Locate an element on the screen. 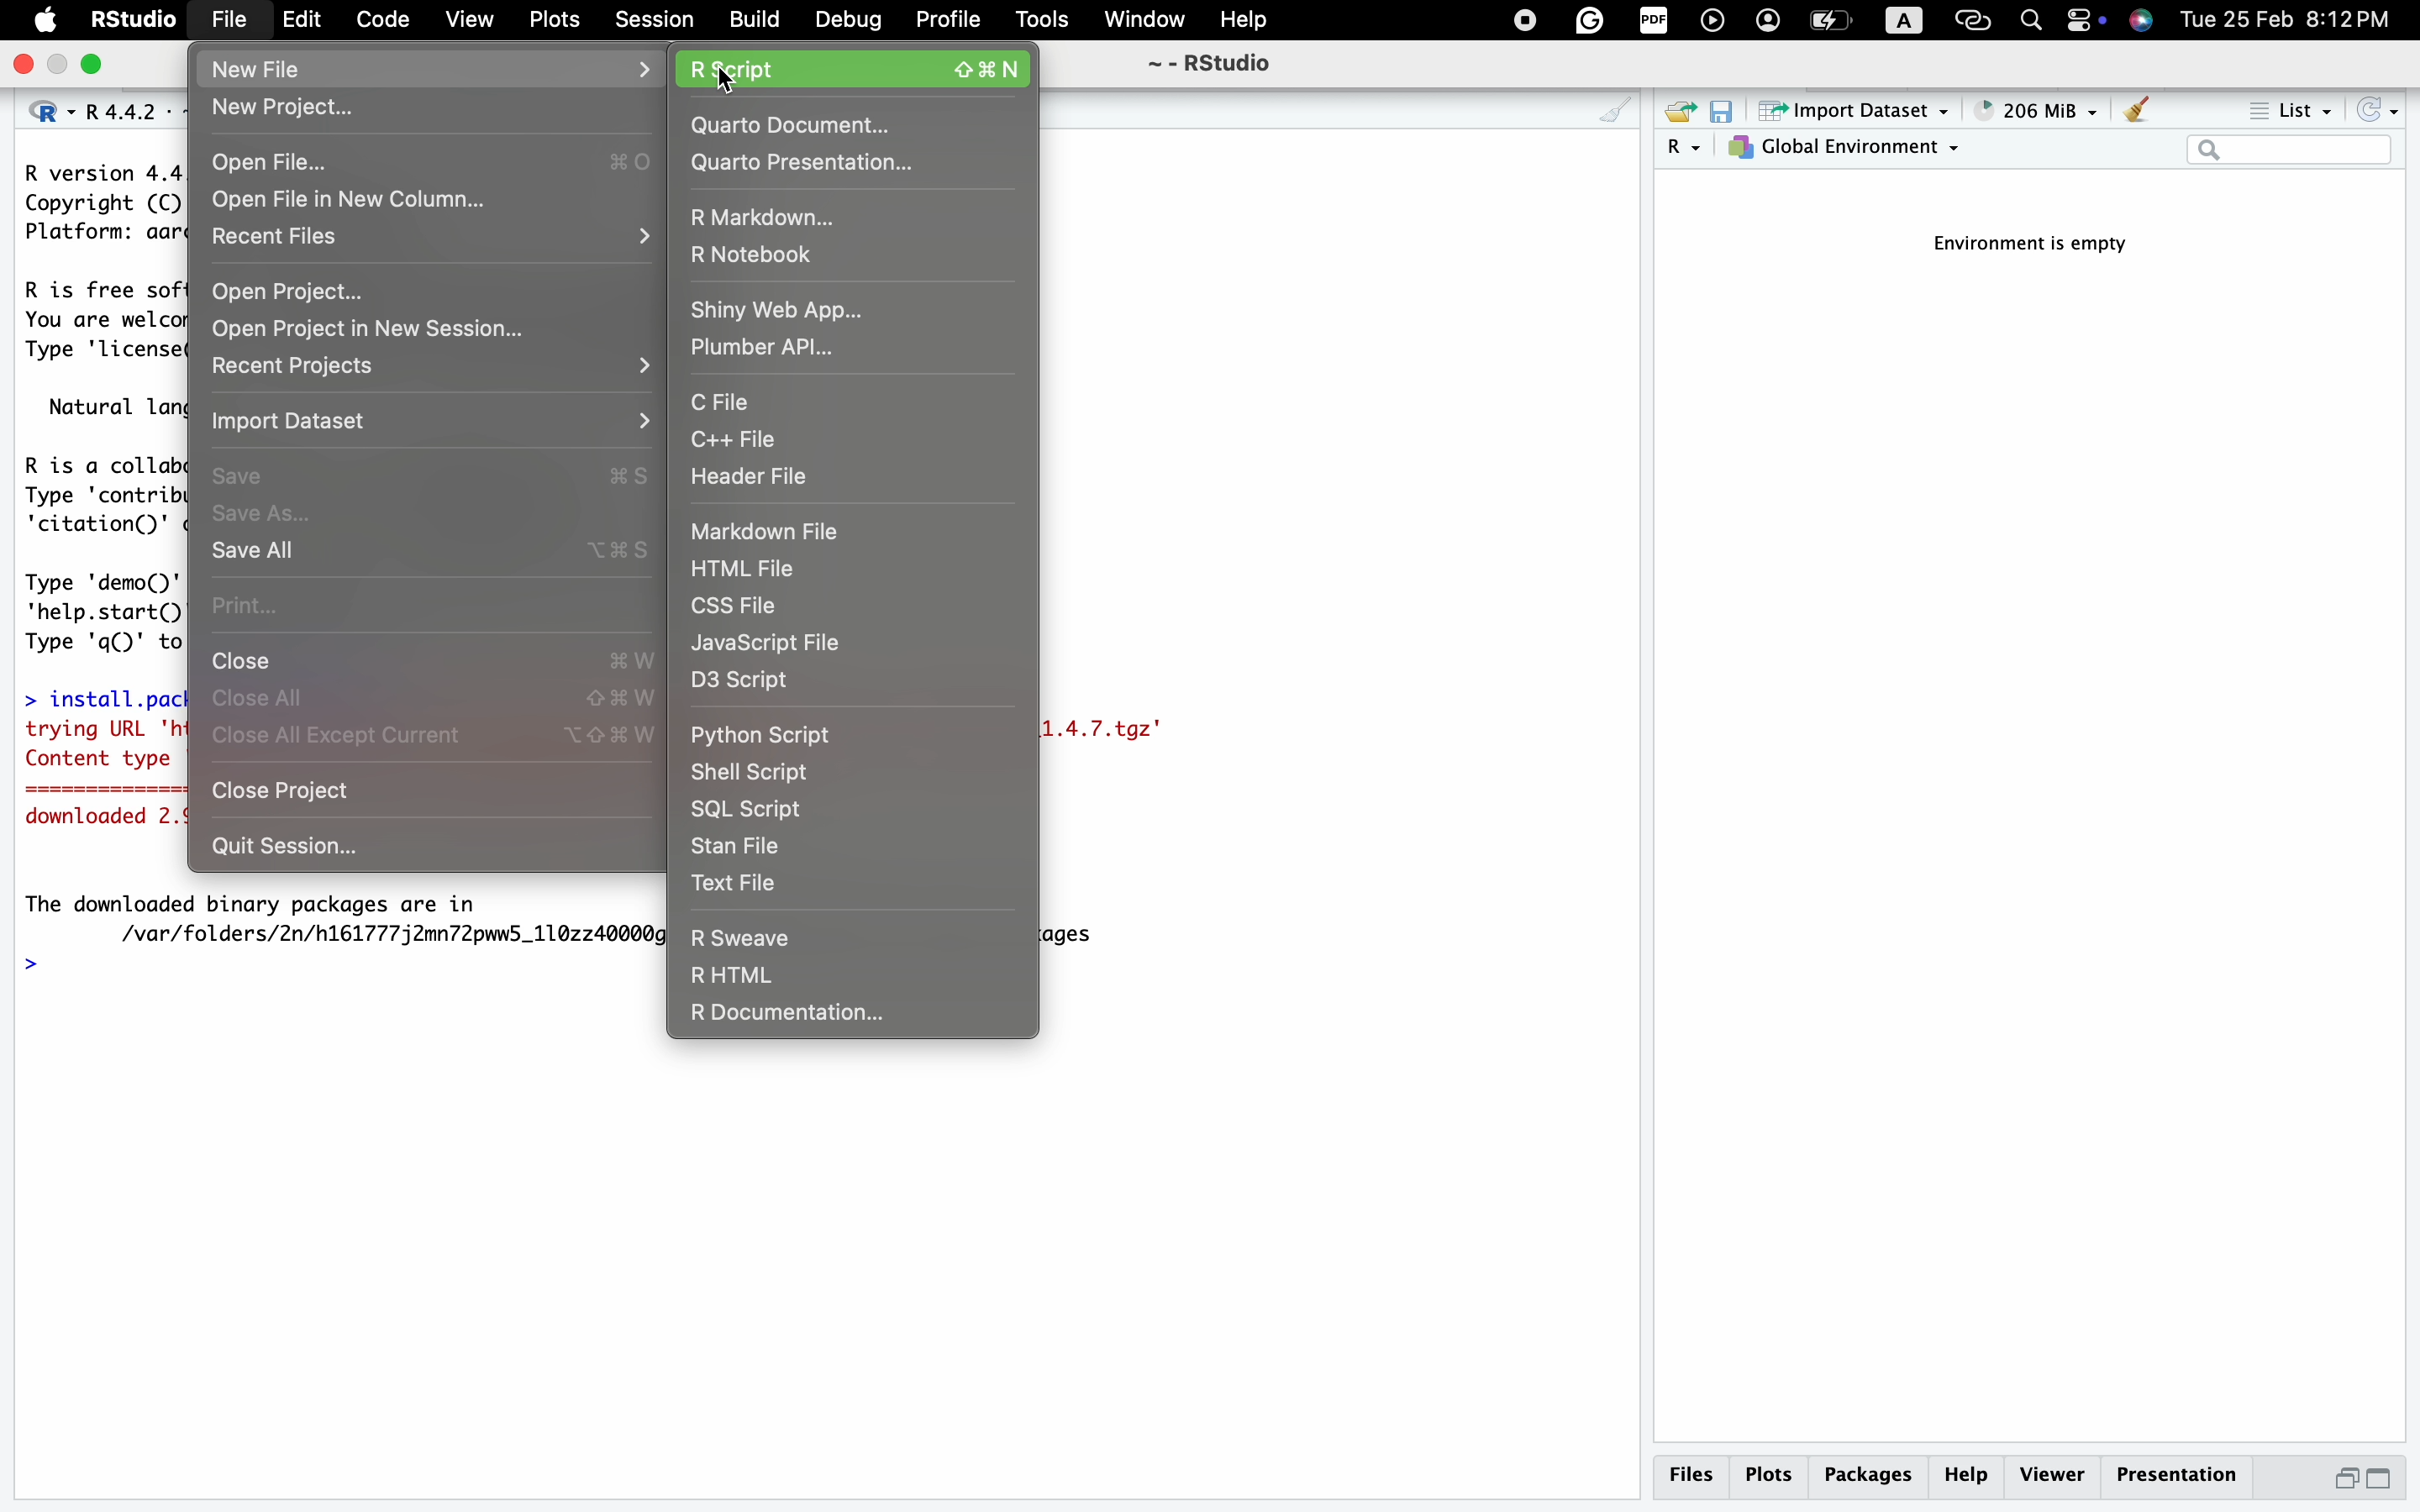 This screenshot has width=2420, height=1512. save is located at coordinates (435, 469).